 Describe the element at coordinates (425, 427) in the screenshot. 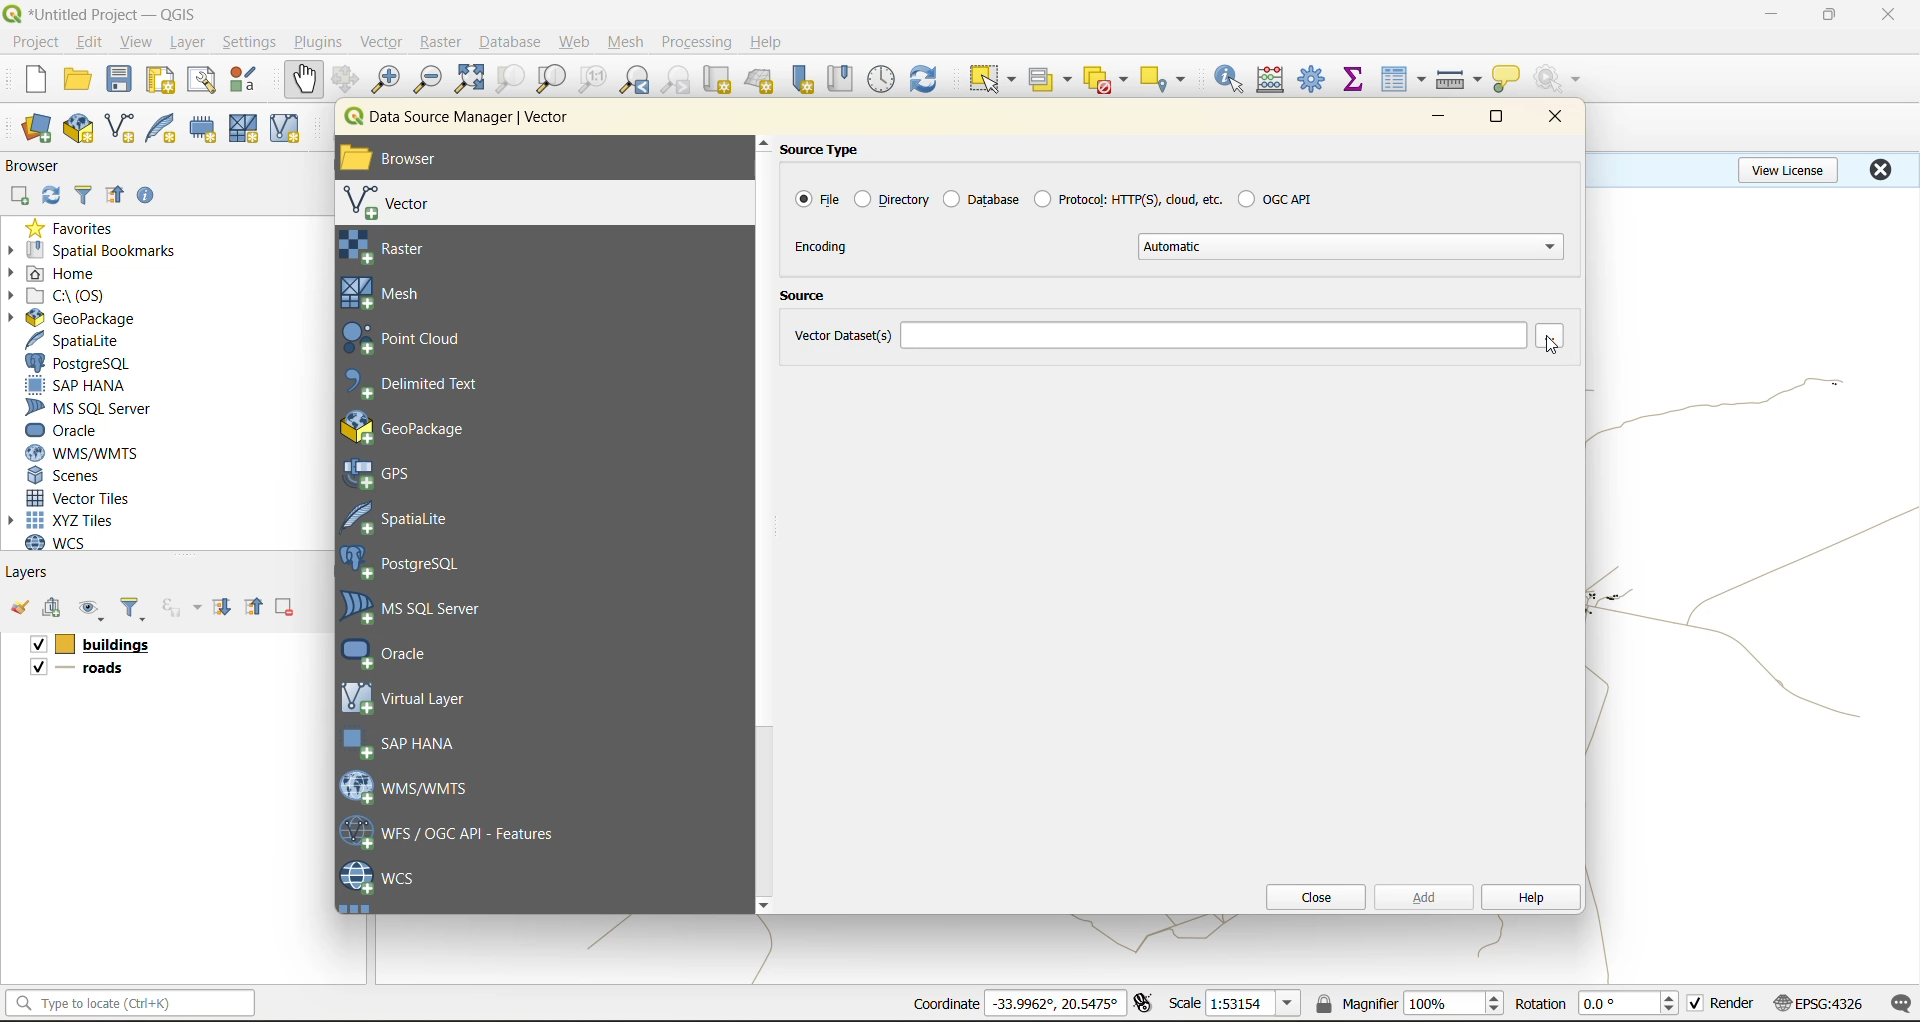

I see `geo package` at that location.